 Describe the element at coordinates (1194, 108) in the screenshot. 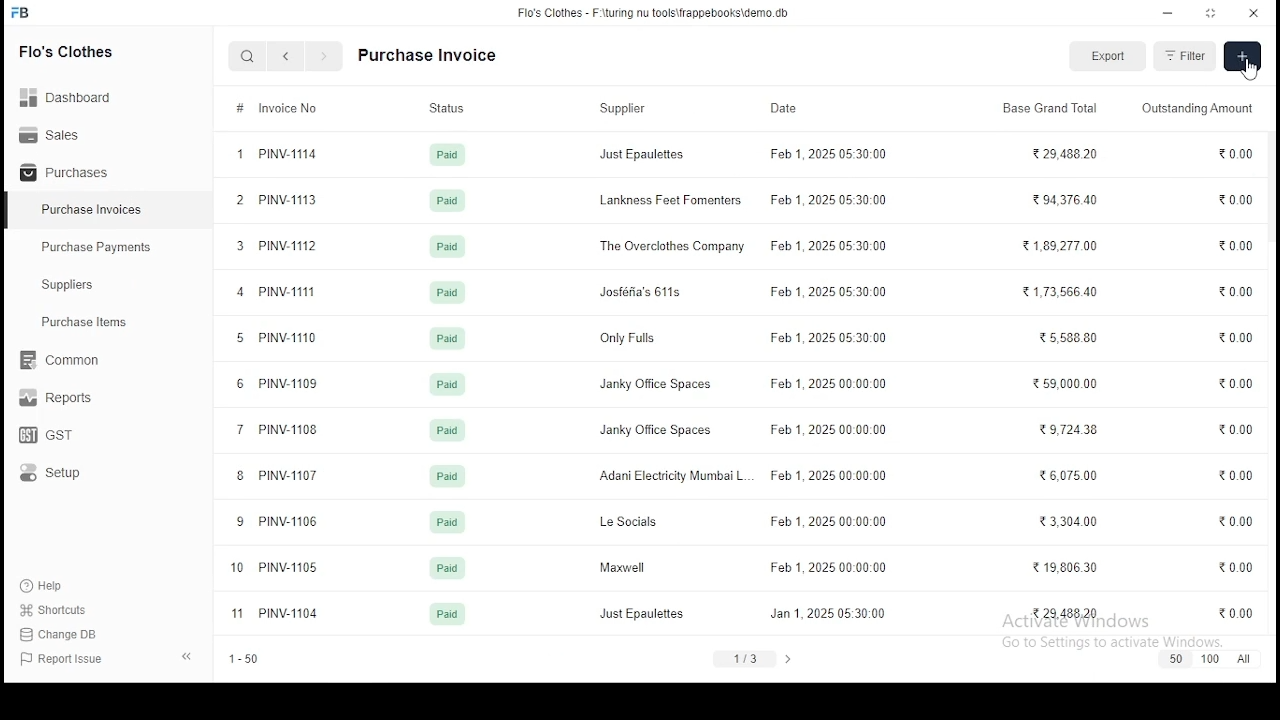

I see `outstanding amount` at that location.